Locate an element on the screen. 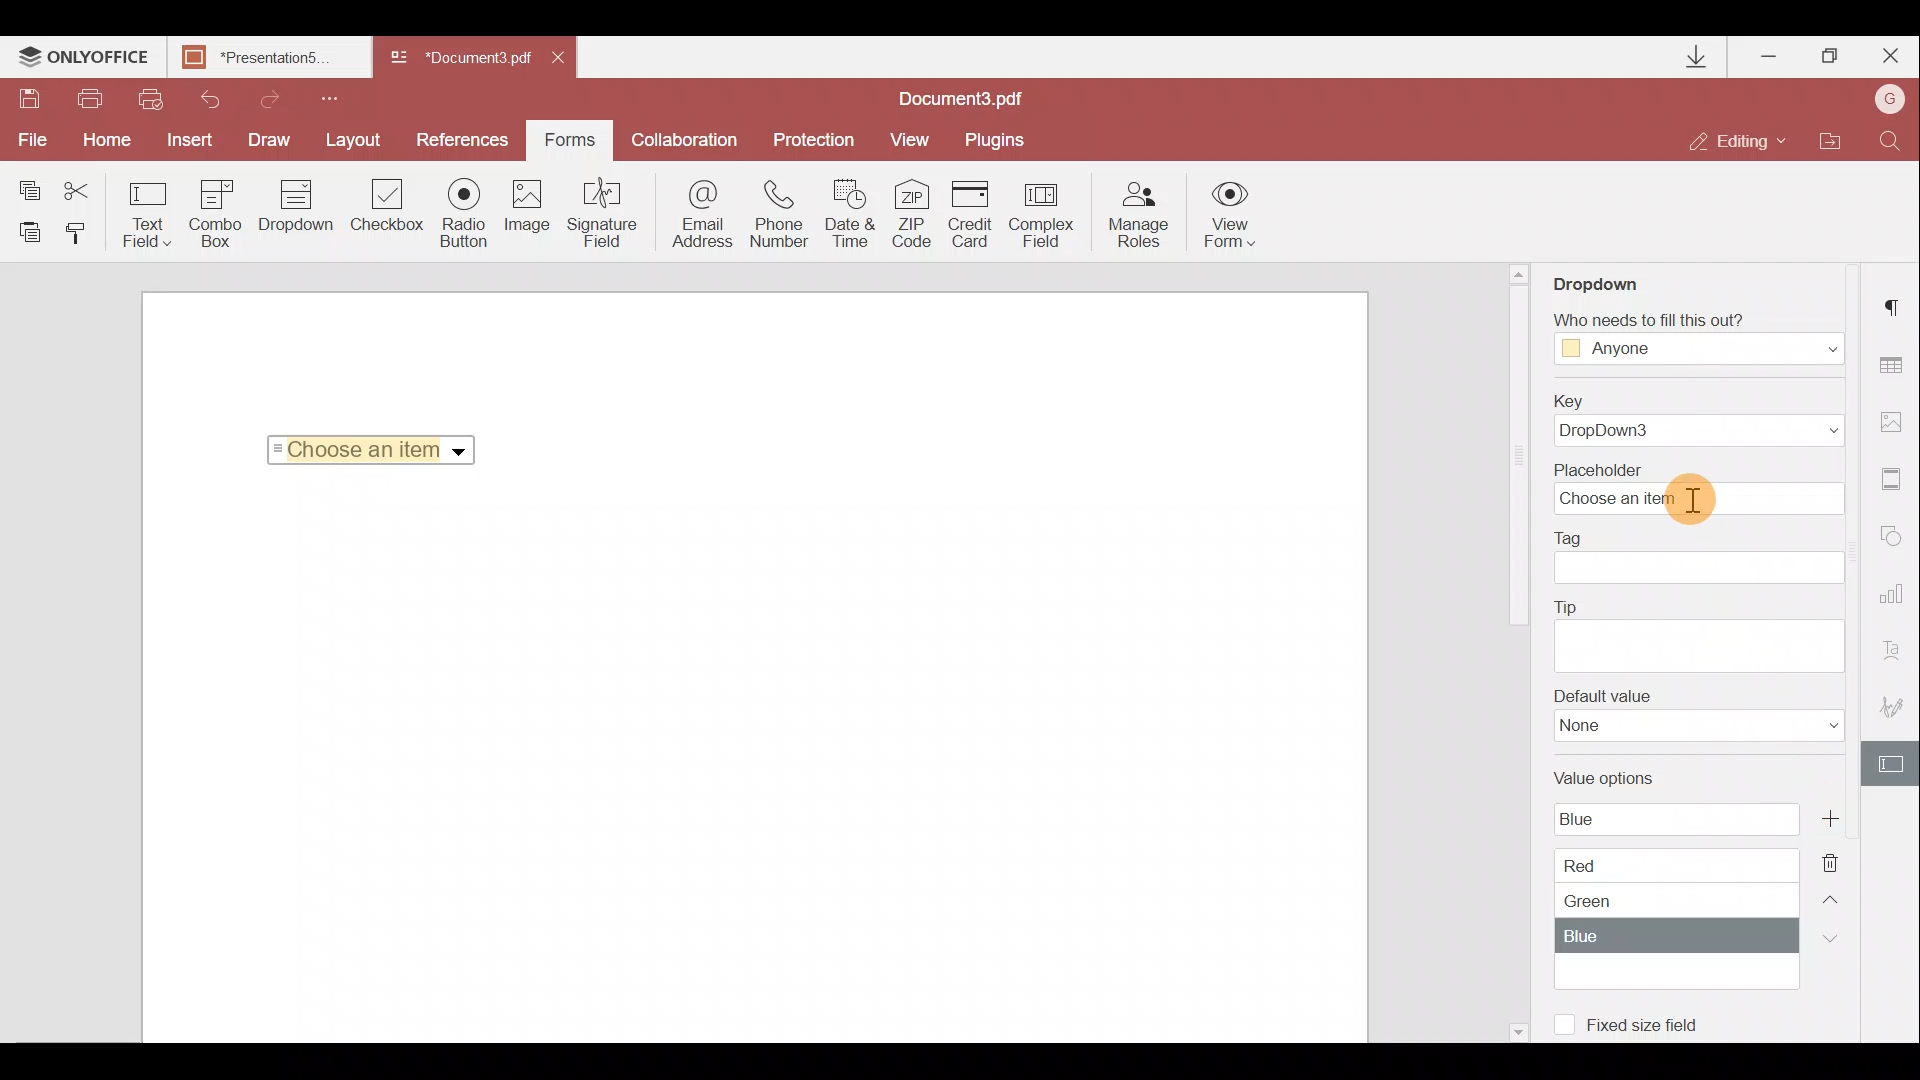 The width and height of the screenshot is (1920, 1080). Form settings is located at coordinates (1891, 762).